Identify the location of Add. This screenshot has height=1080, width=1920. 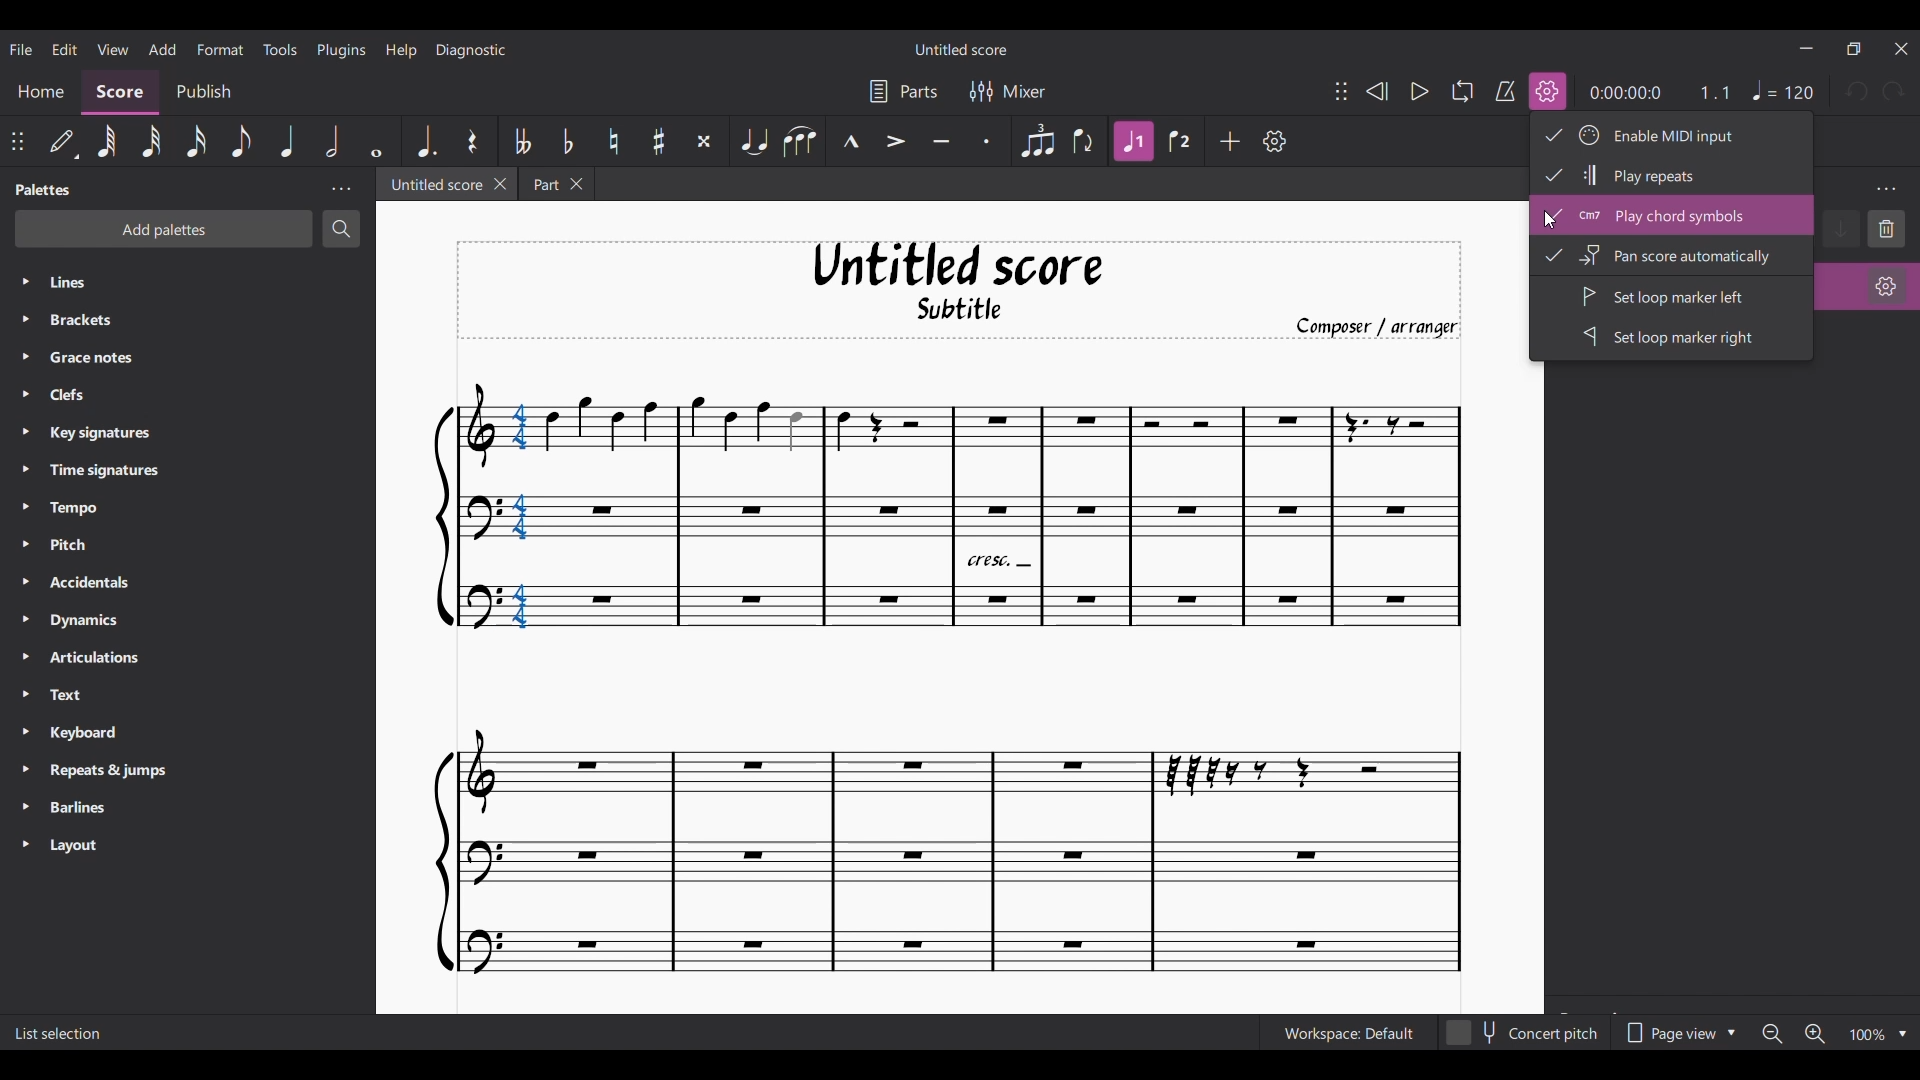
(1230, 141).